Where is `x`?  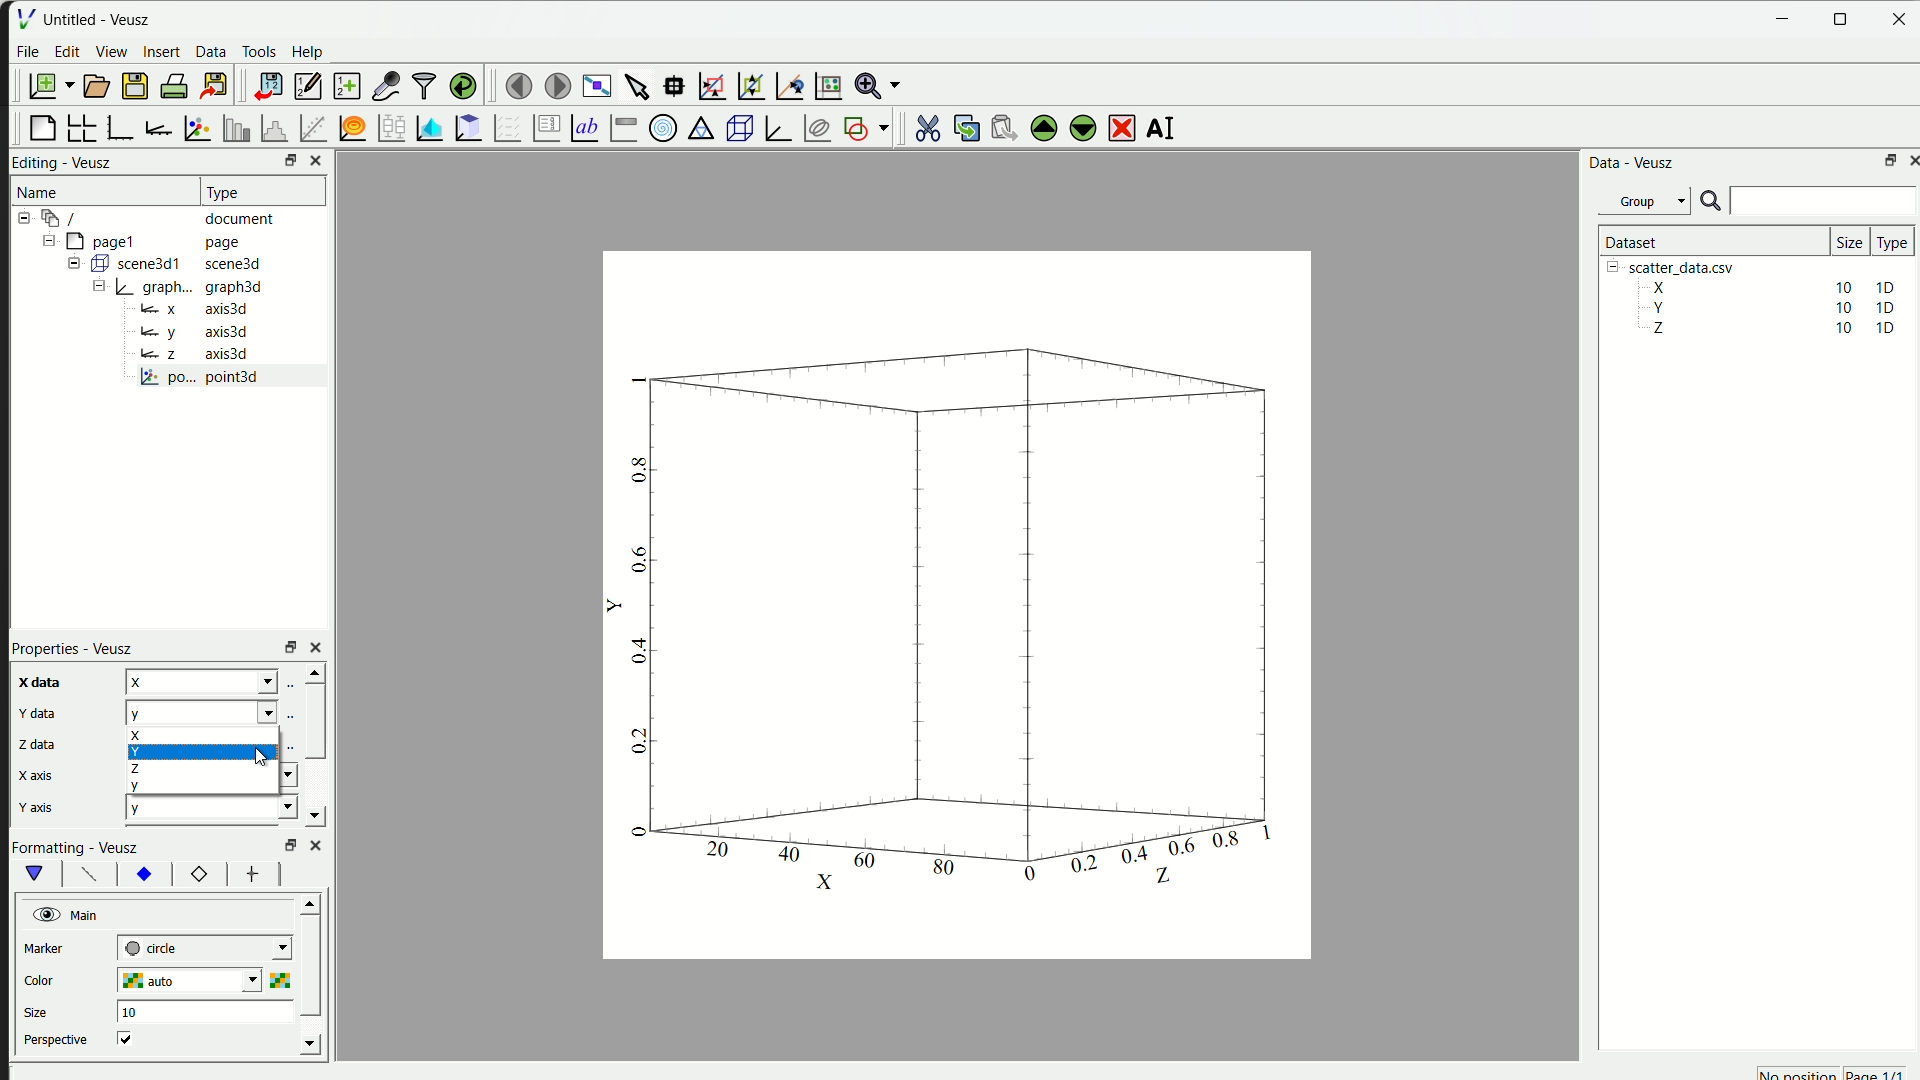 x is located at coordinates (212, 779).